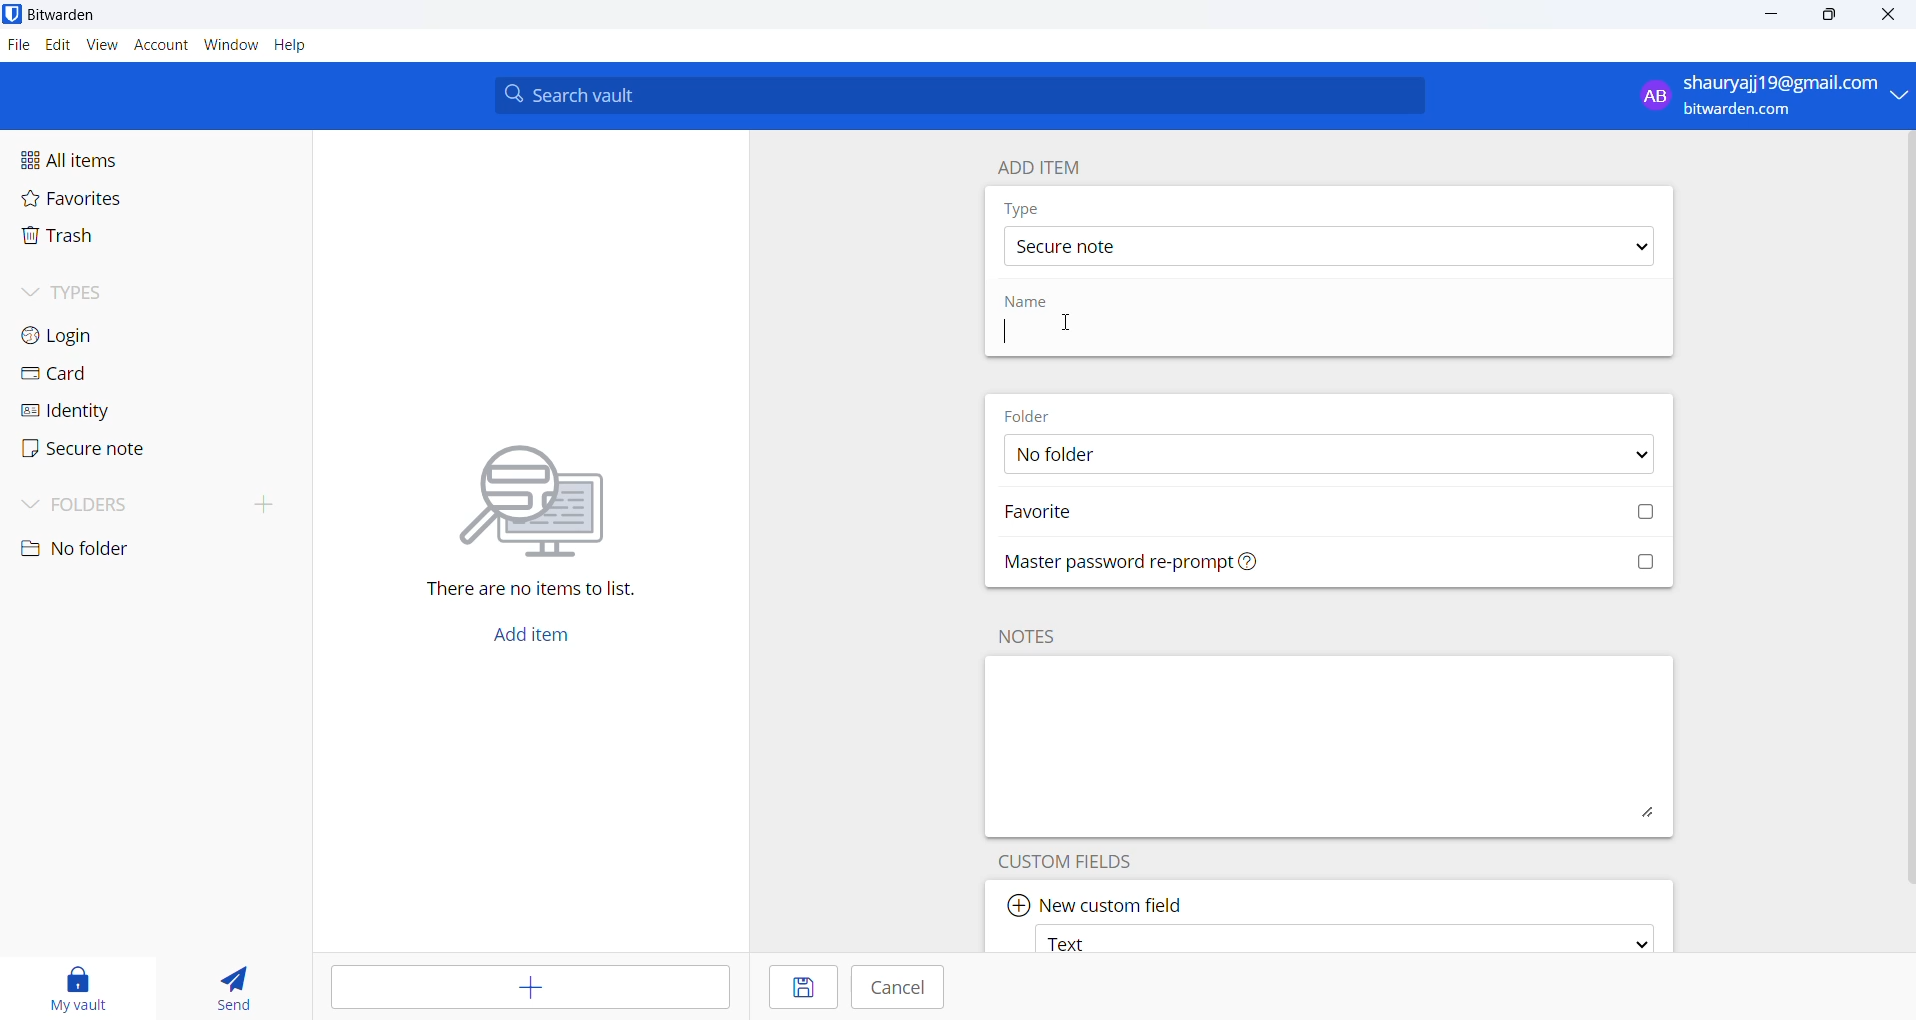  What do you see at coordinates (1830, 15) in the screenshot?
I see `maximize` at bounding box center [1830, 15].